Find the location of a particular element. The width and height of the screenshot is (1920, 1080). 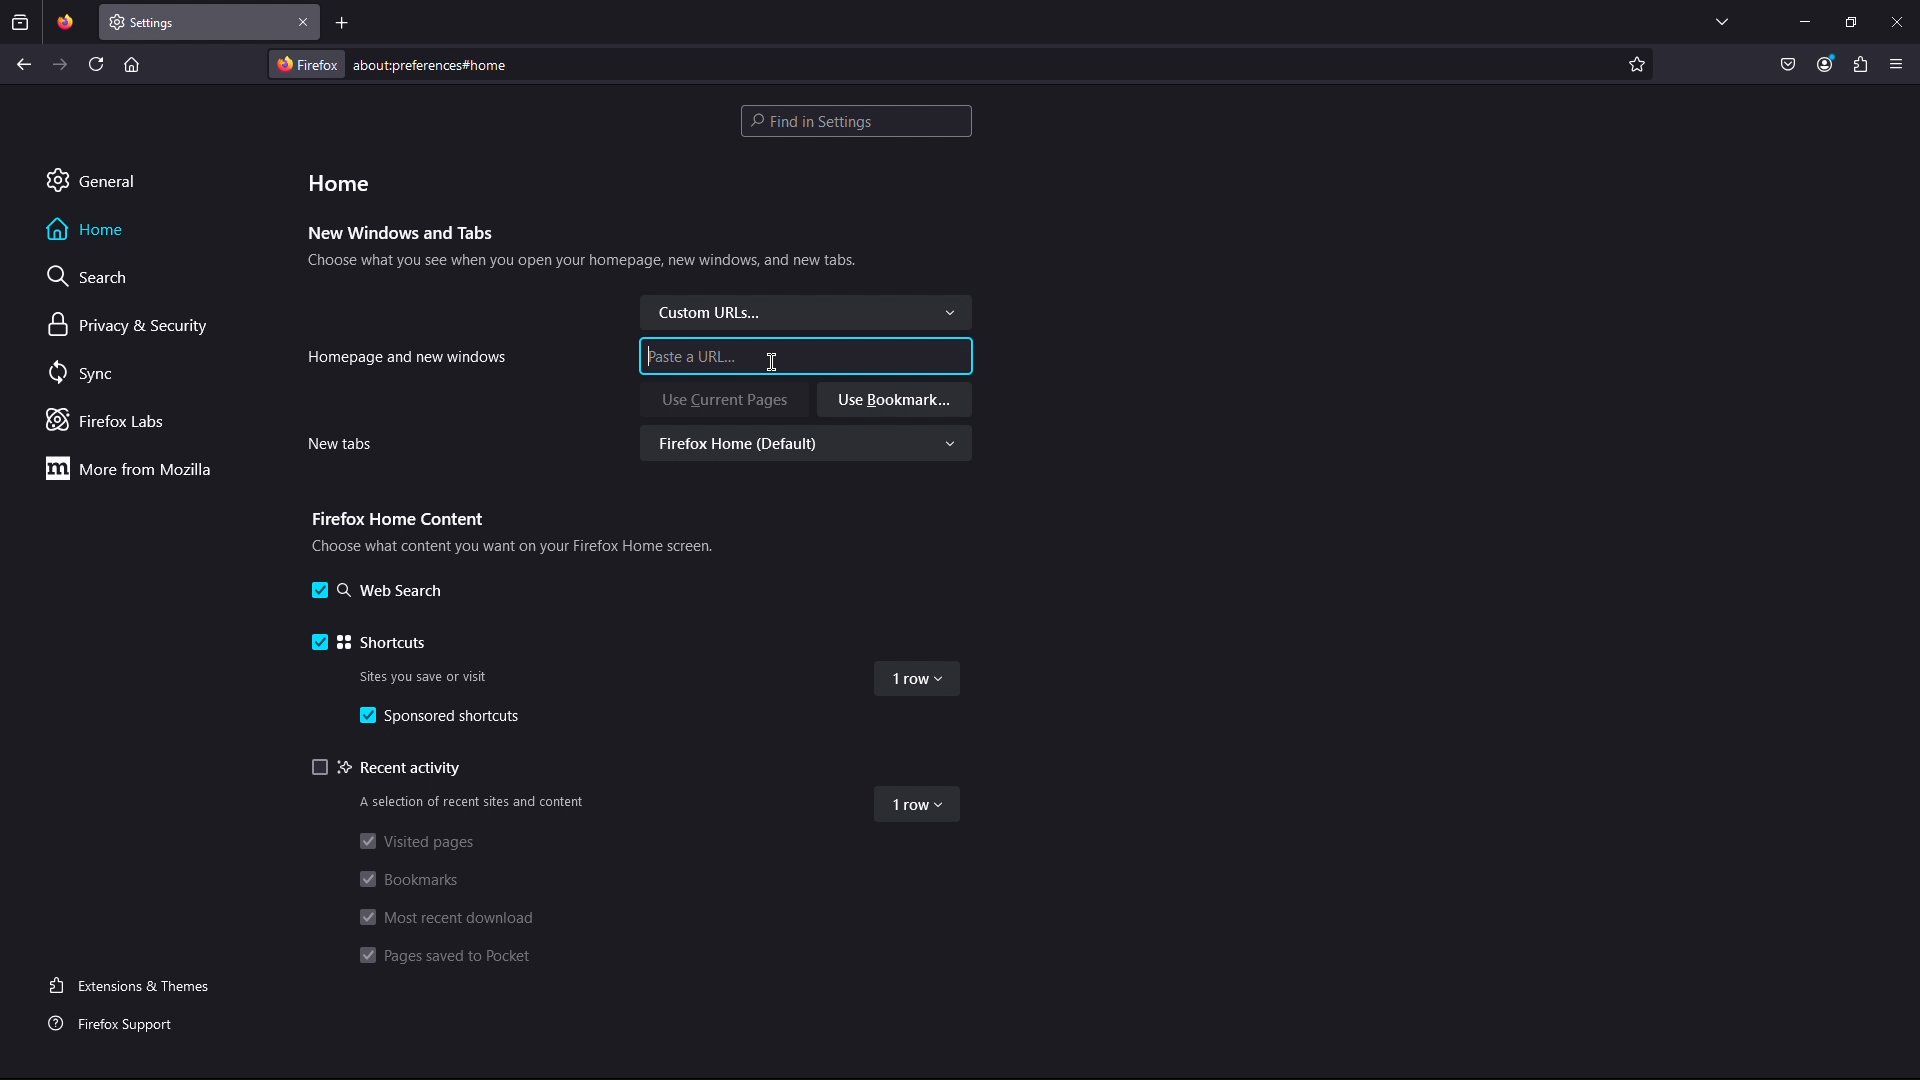

Firefox Home Content is located at coordinates (395, 517).